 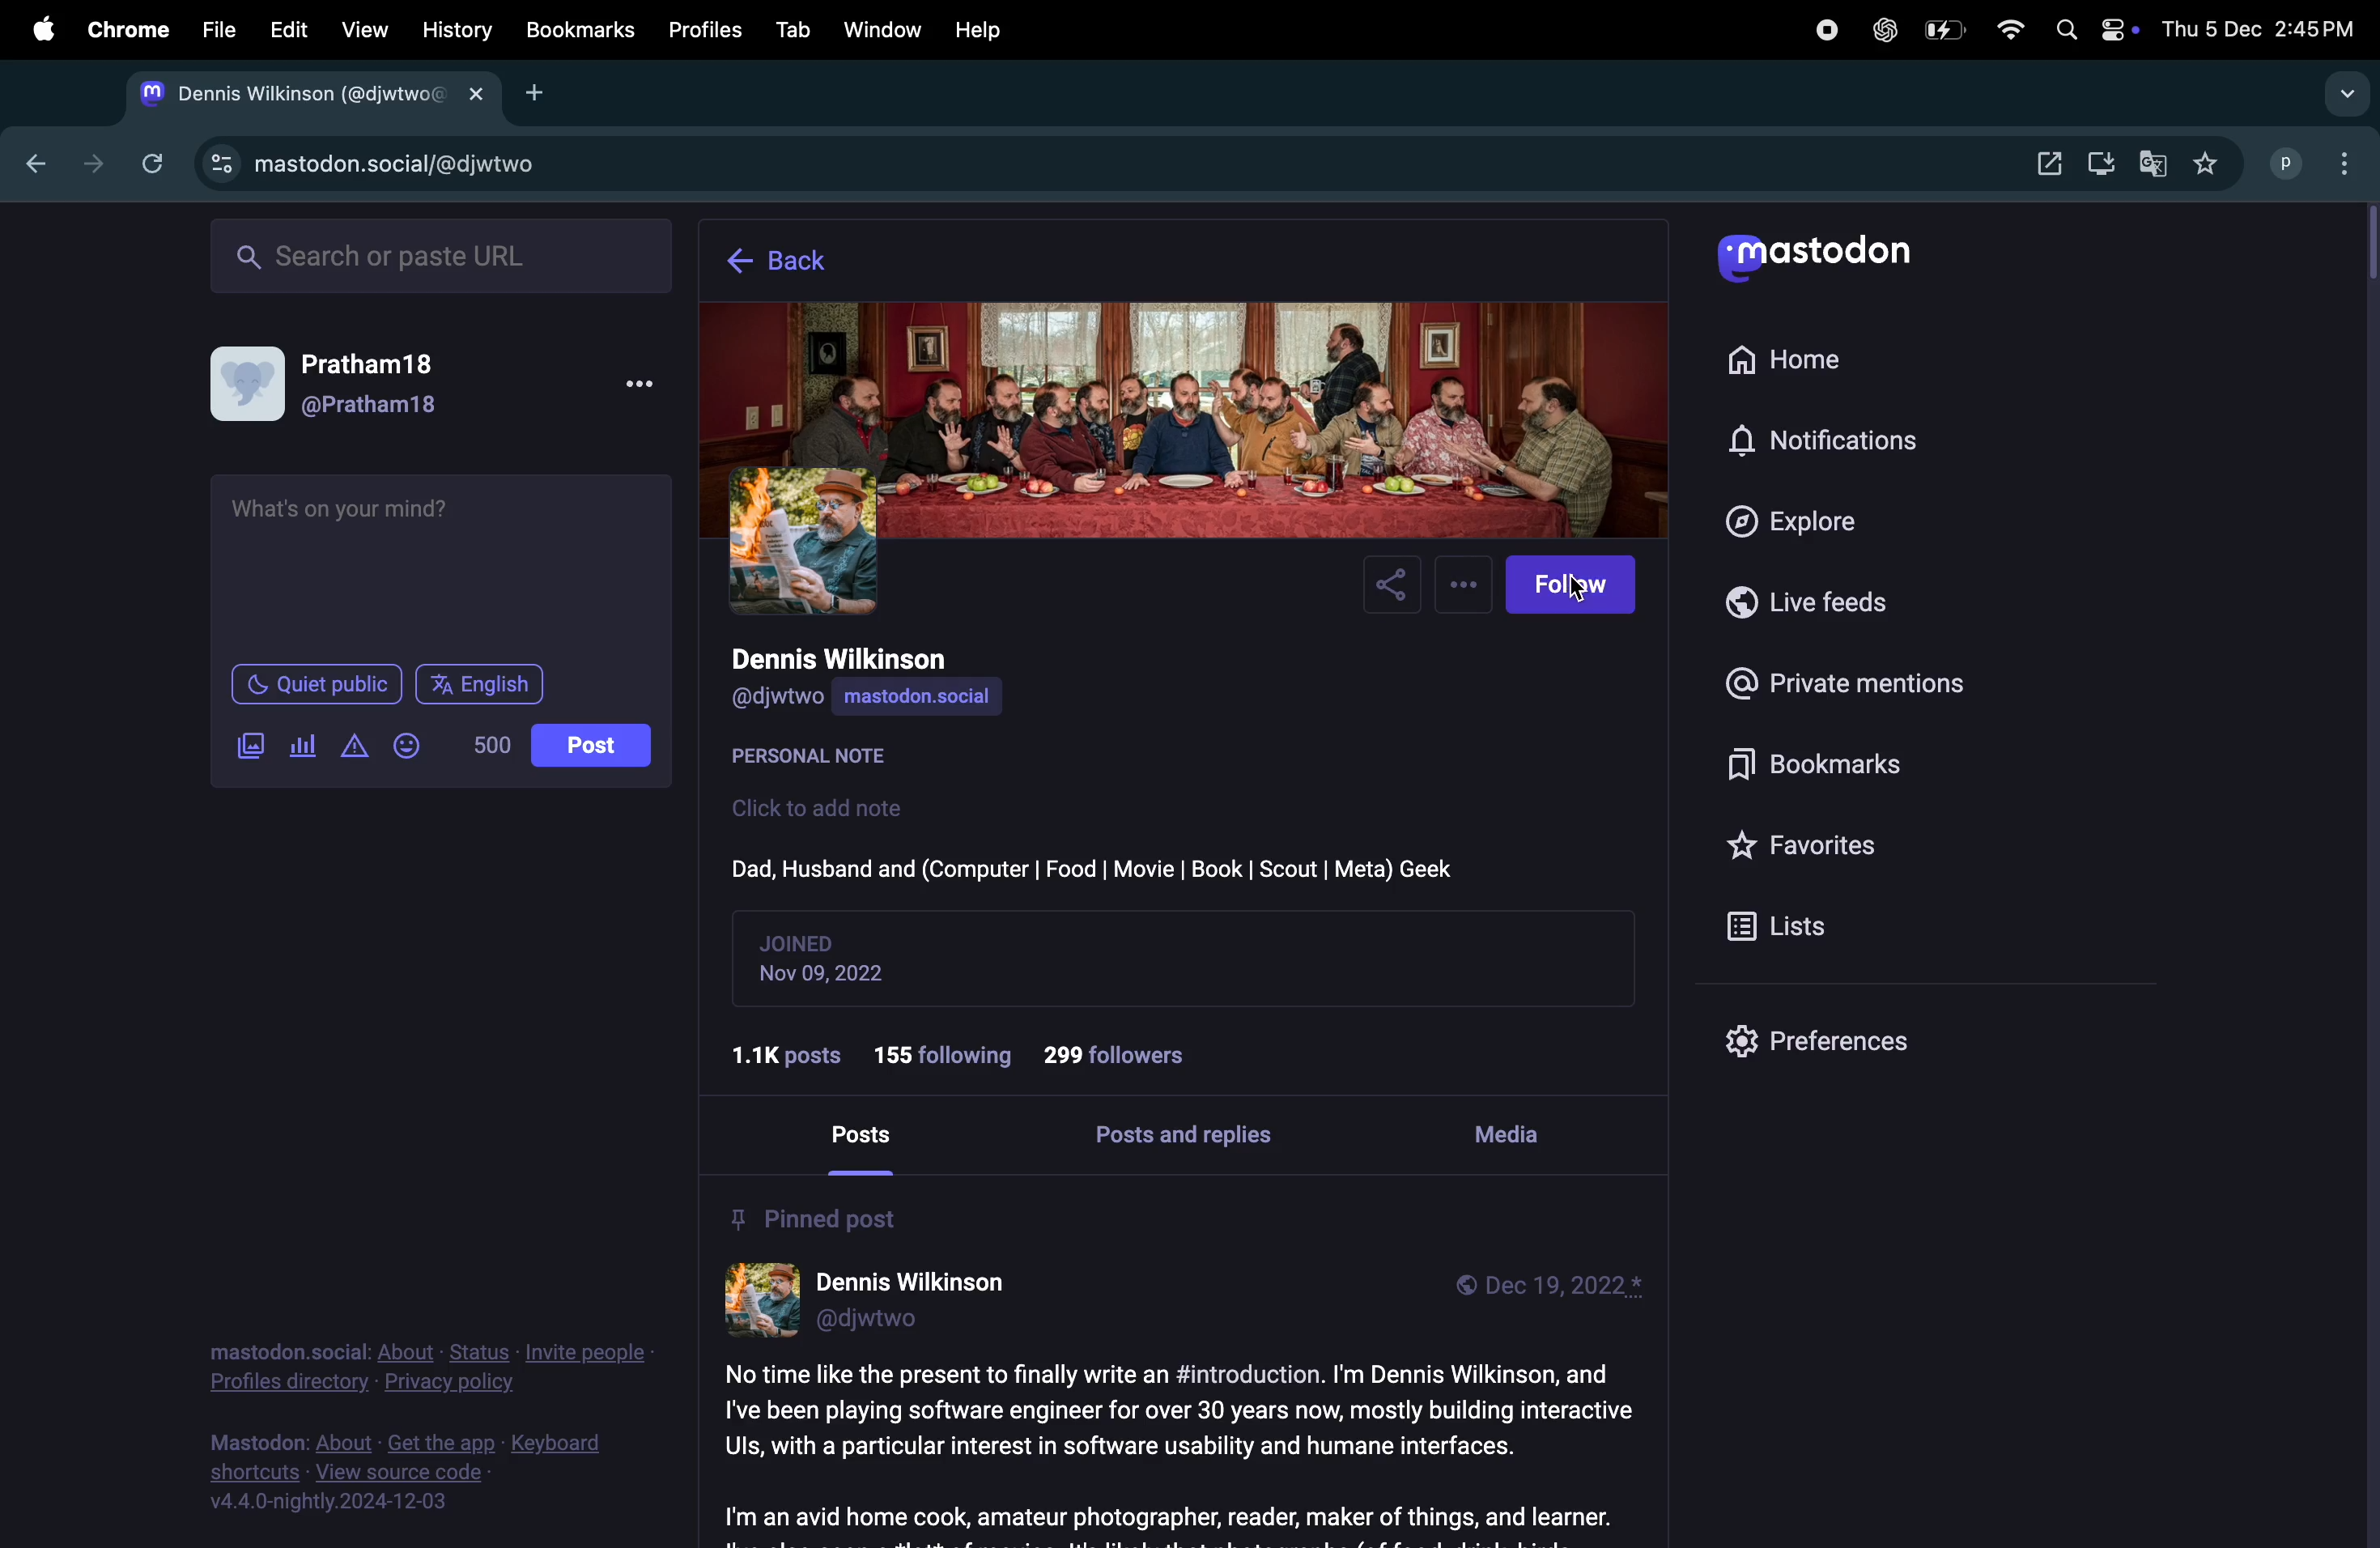 What do you see at coordinates (2007, 31) in the screenshot?
I see `wifi` at bounding box center [2007, 31].